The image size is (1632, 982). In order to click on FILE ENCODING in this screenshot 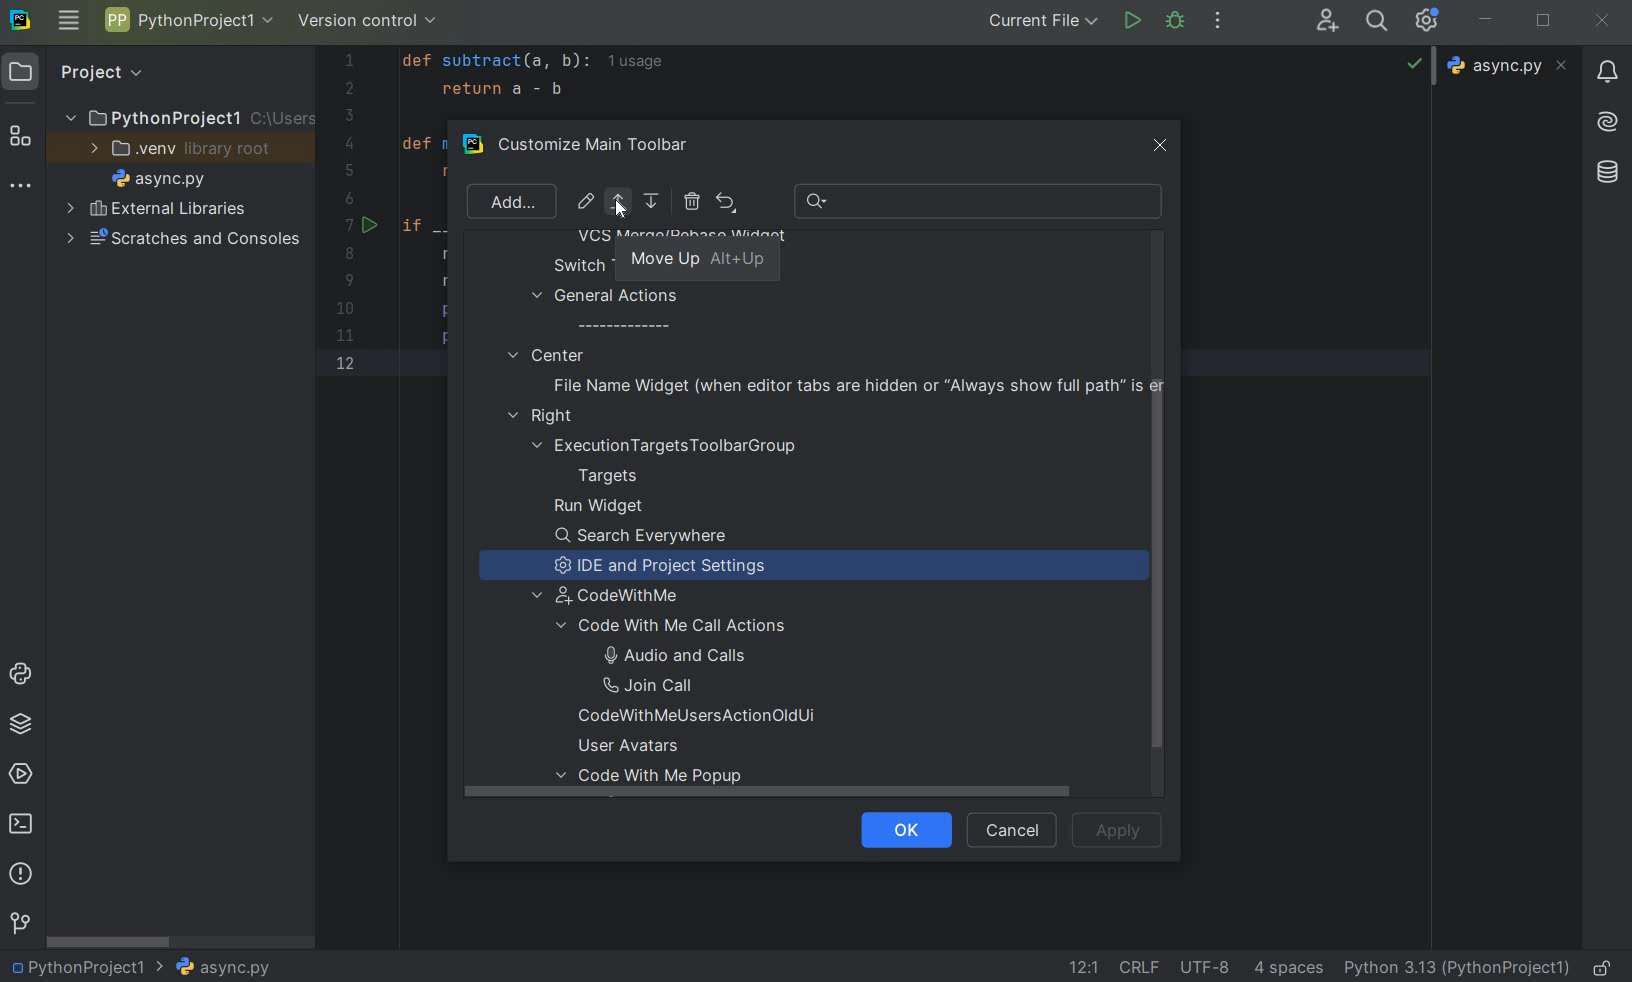, I will do `click(1212, 967)`.